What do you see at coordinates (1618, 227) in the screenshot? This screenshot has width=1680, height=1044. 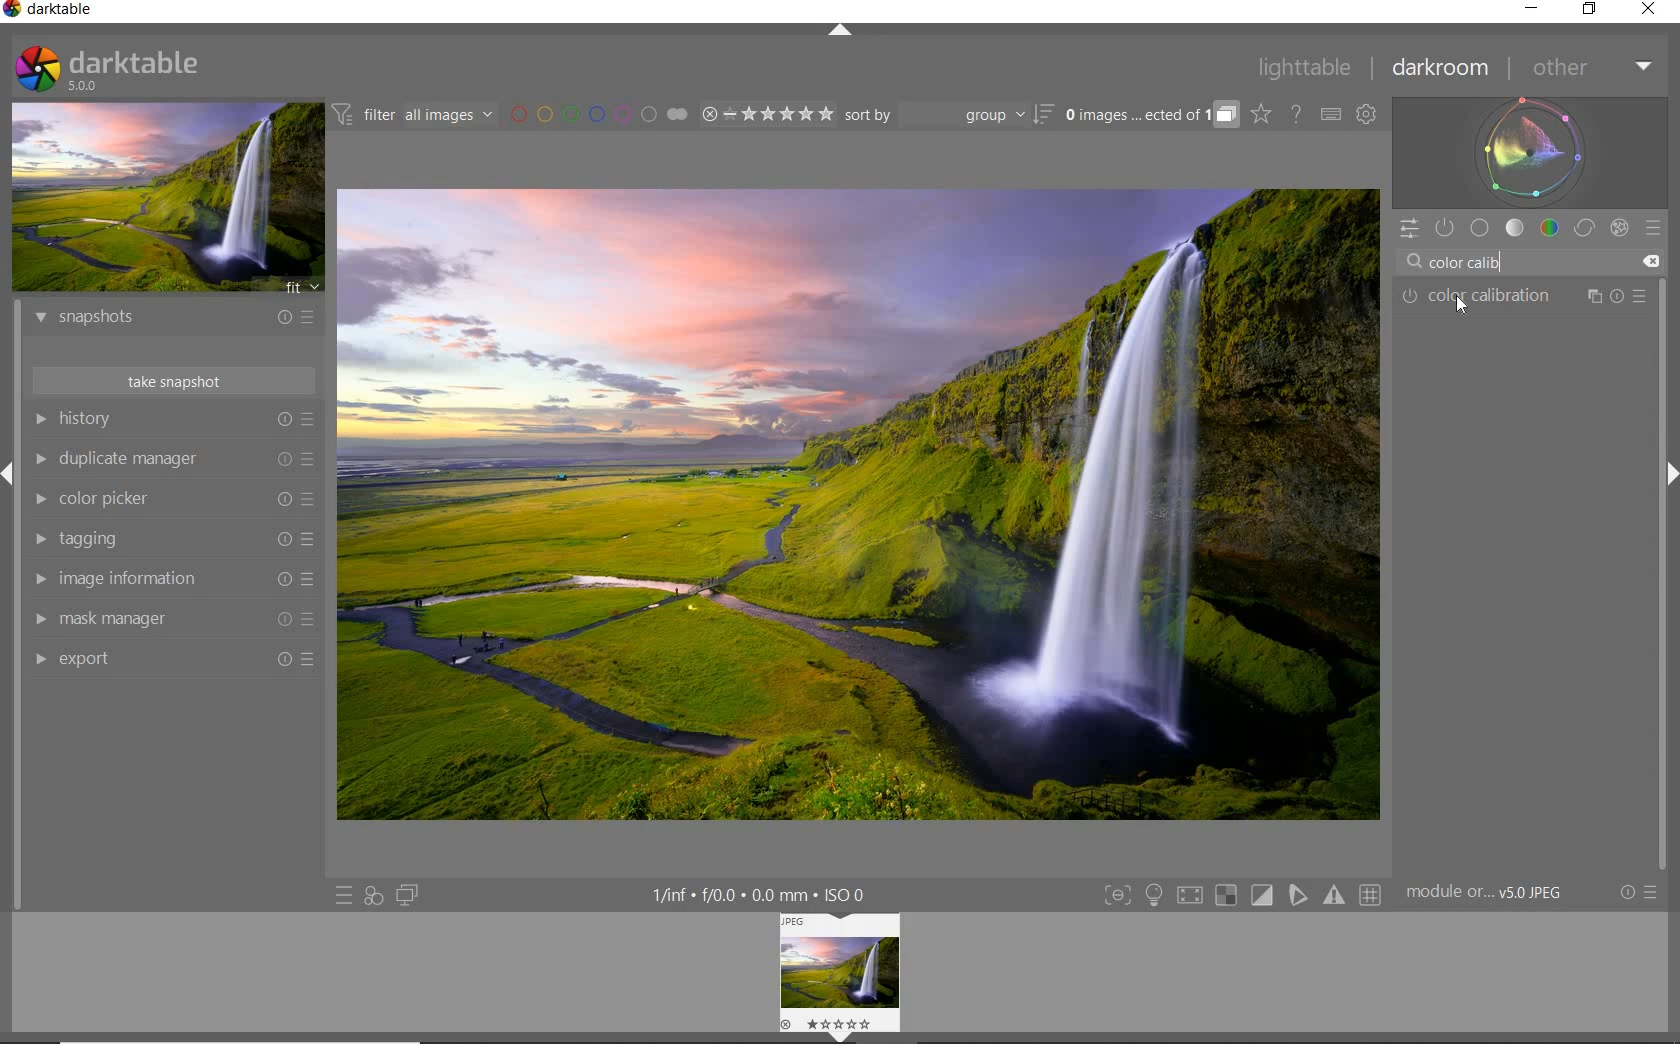 I see `effect` at bounding box center [1618, 227].